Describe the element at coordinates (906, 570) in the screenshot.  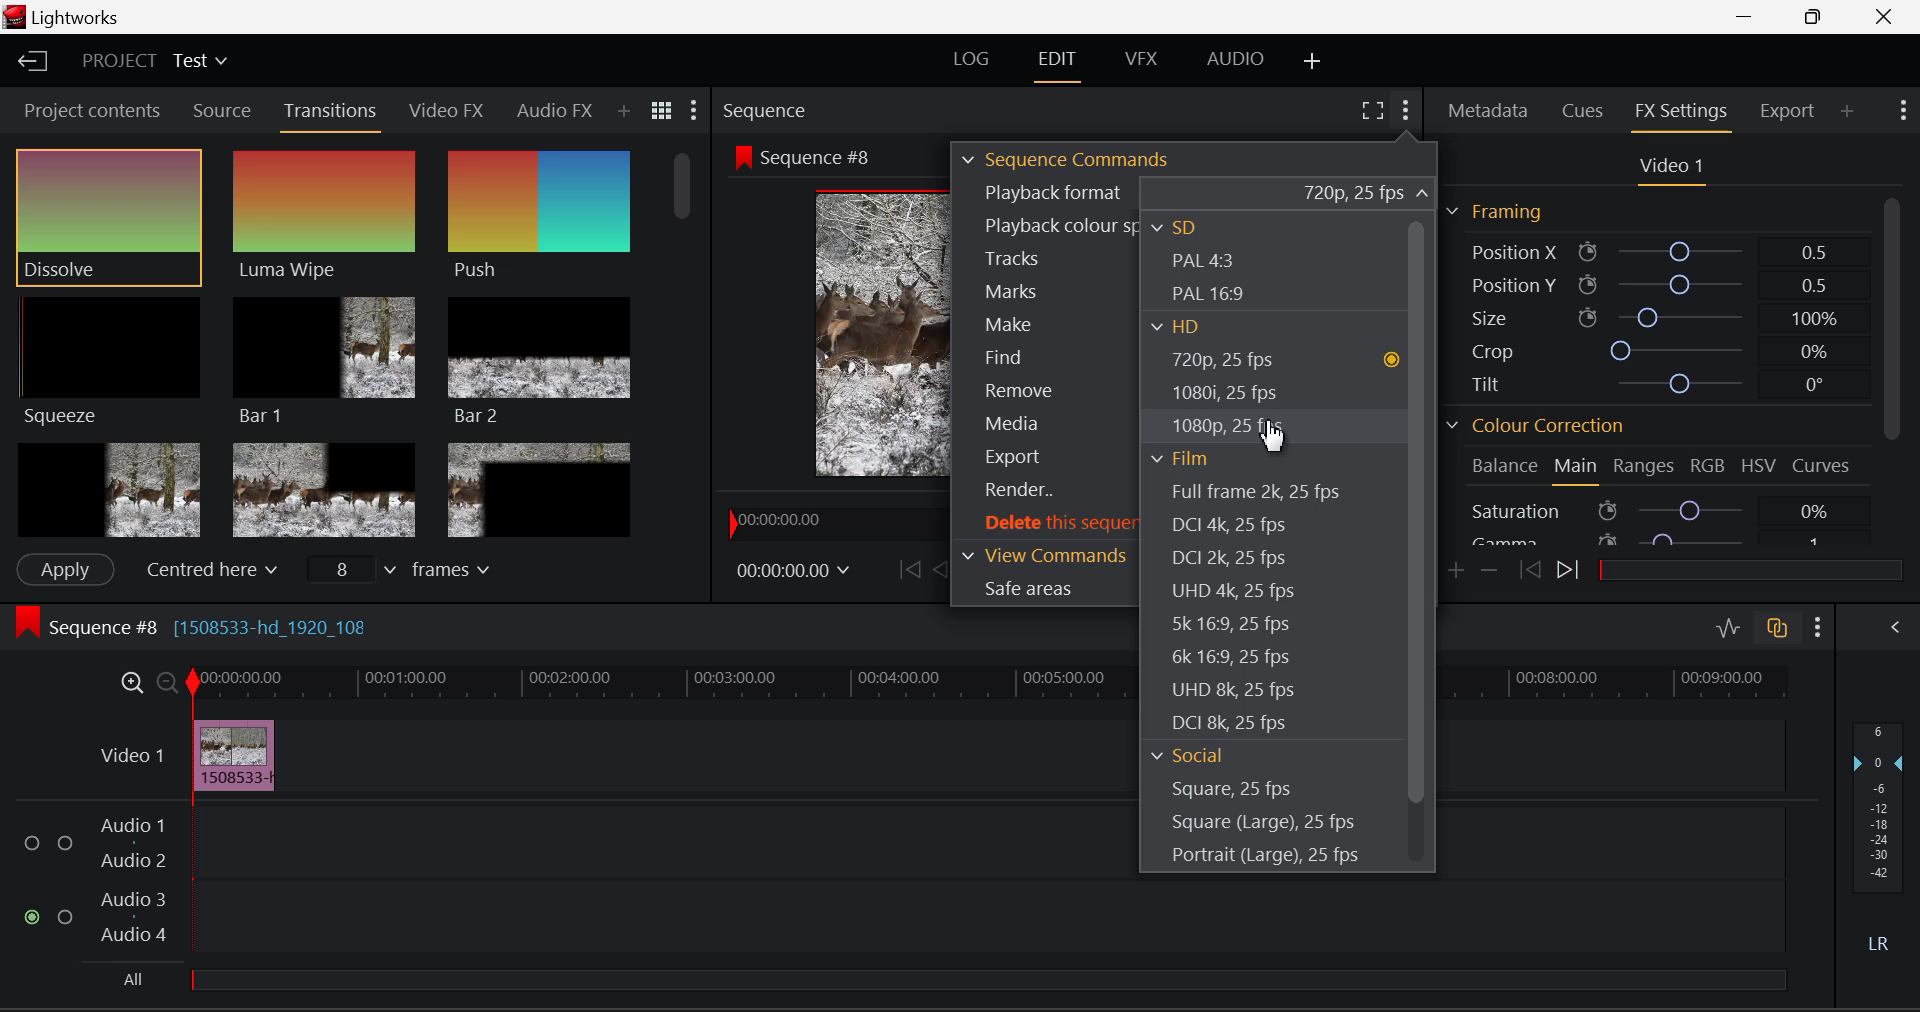
I see `To start` at that location.